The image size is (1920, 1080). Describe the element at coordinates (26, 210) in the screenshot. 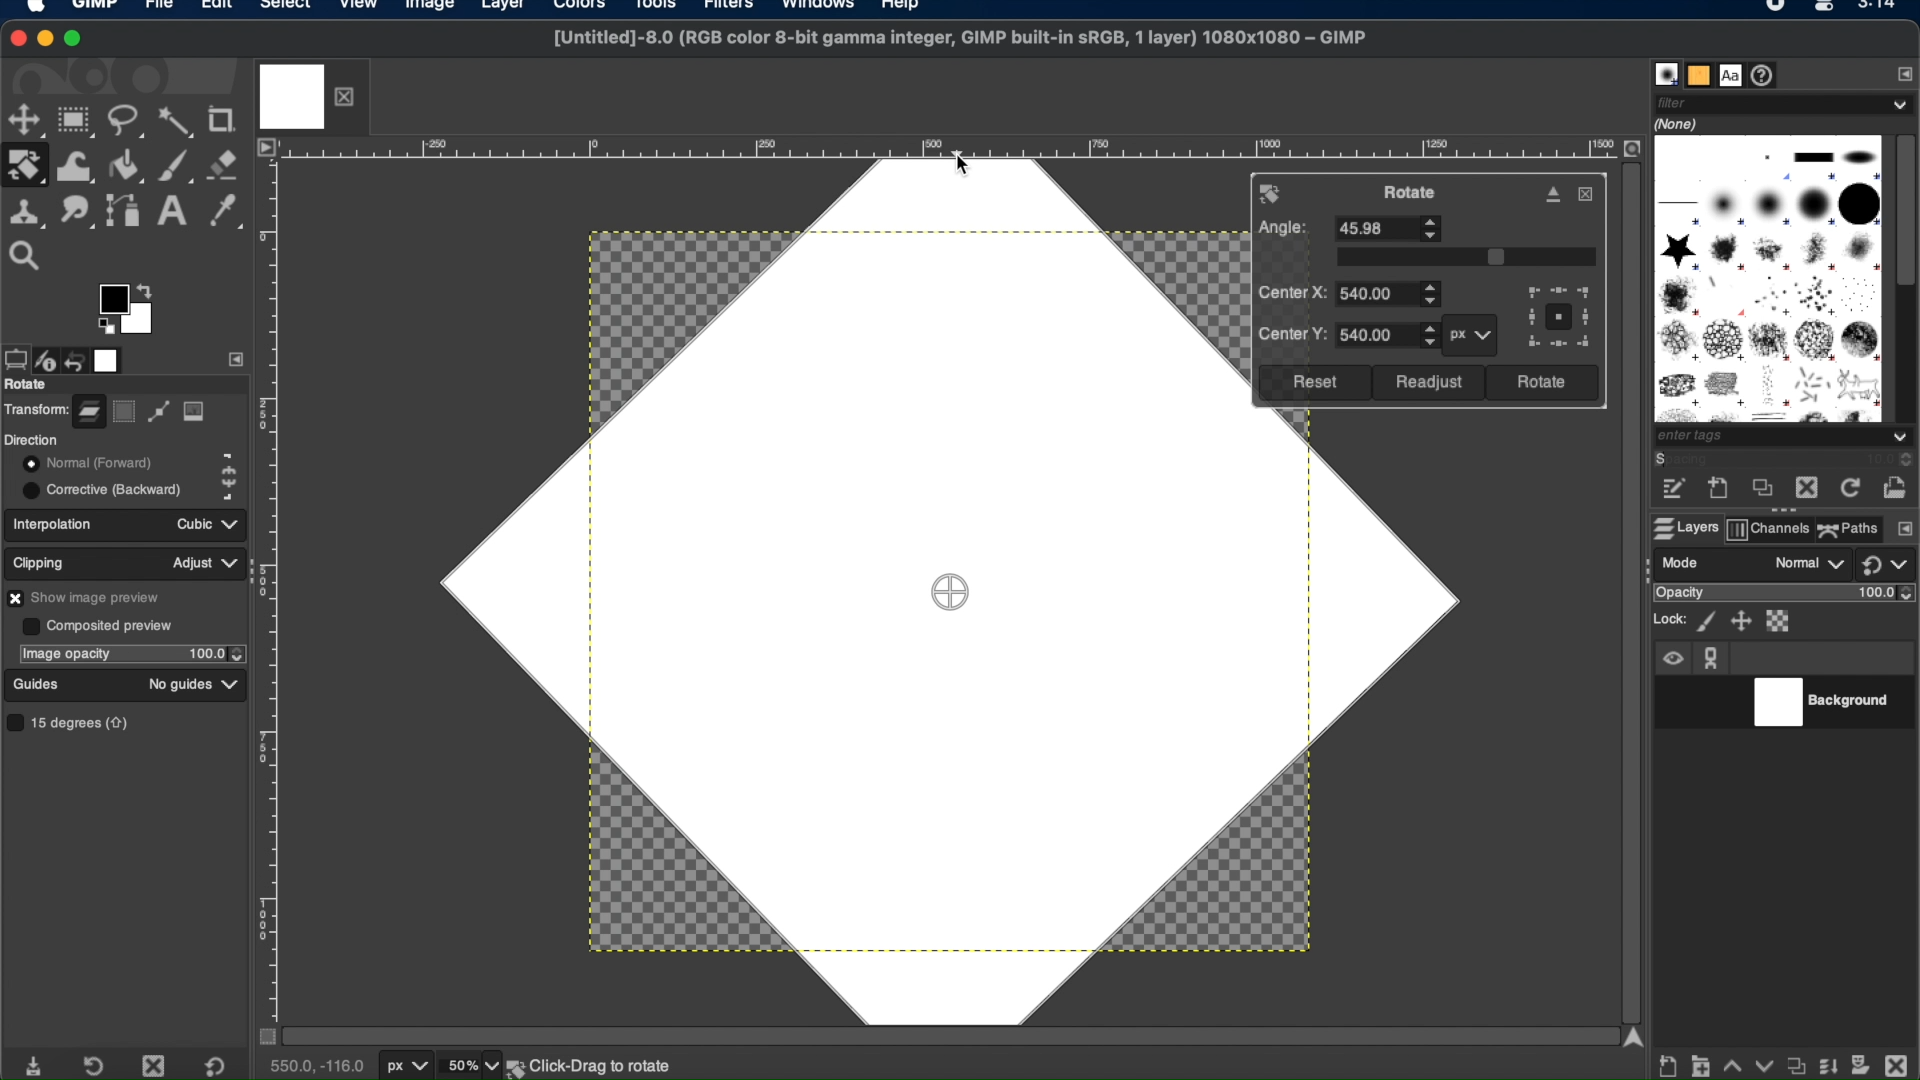

I see `clone tool` at that location.